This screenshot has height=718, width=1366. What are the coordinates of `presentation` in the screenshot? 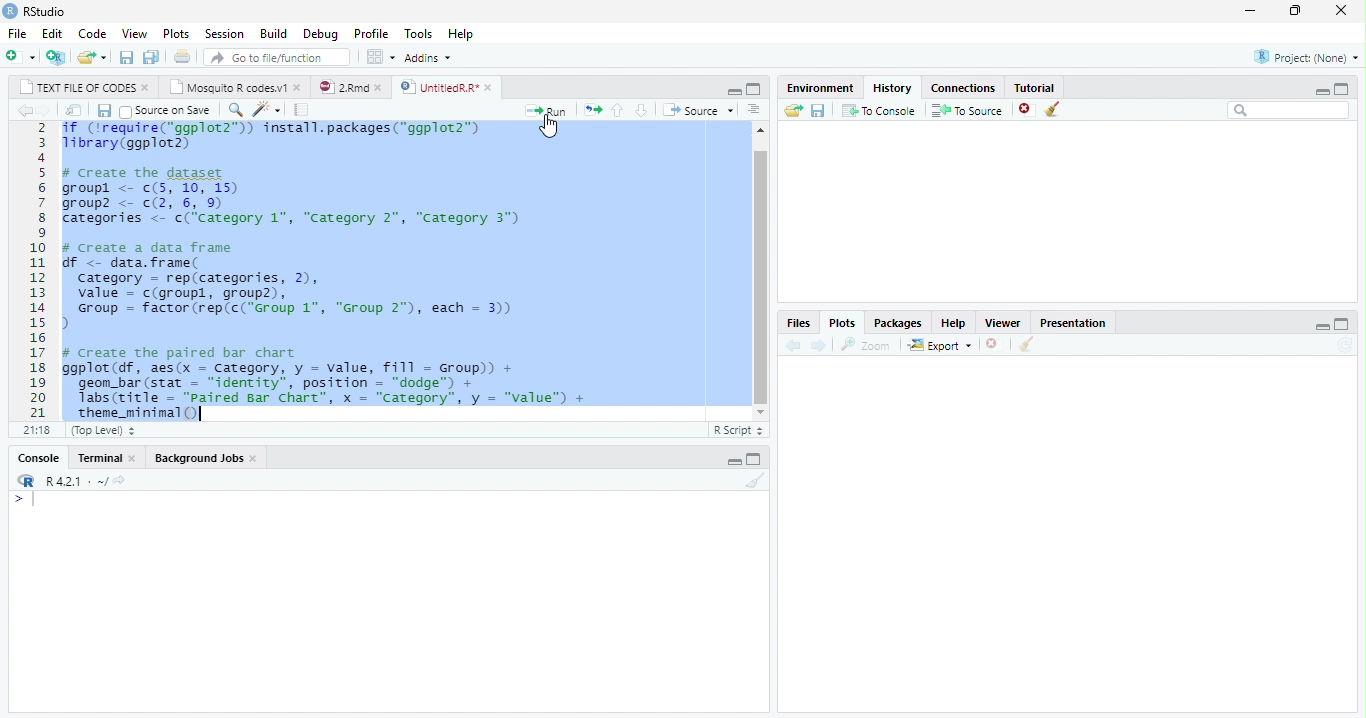 It's located at (1083, 321).